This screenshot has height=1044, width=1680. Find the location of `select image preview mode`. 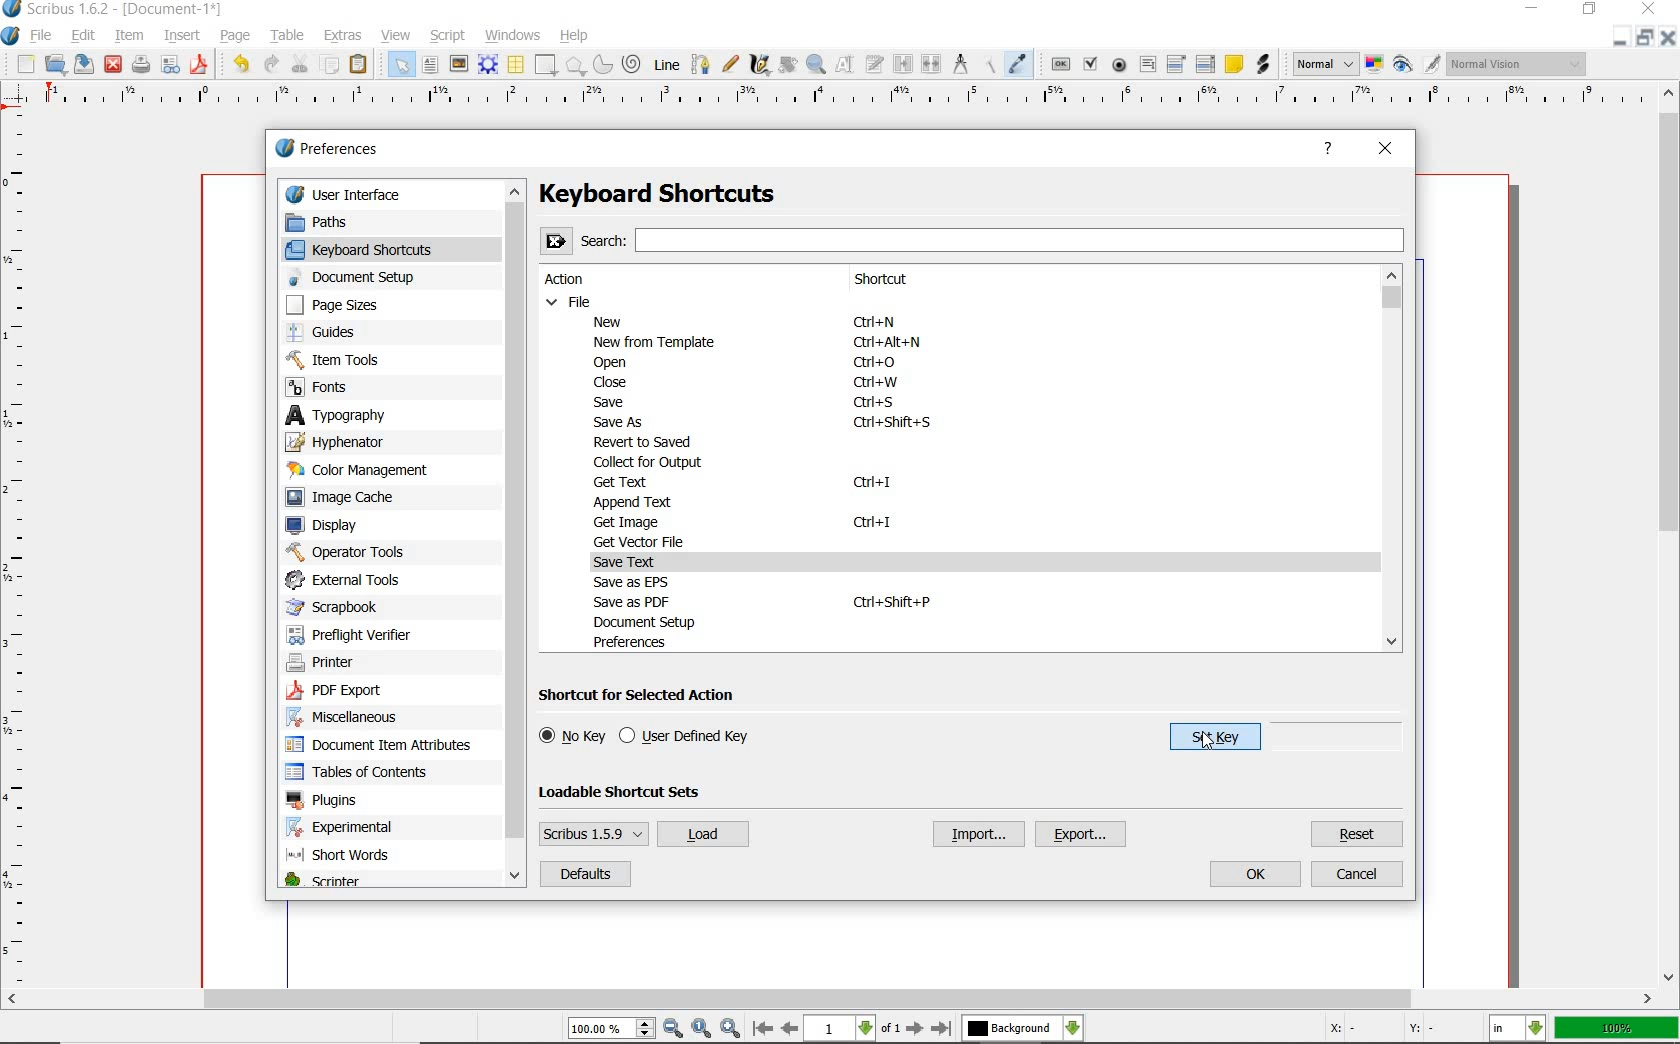

select image preview mode is located at coordinates (1323, 64).